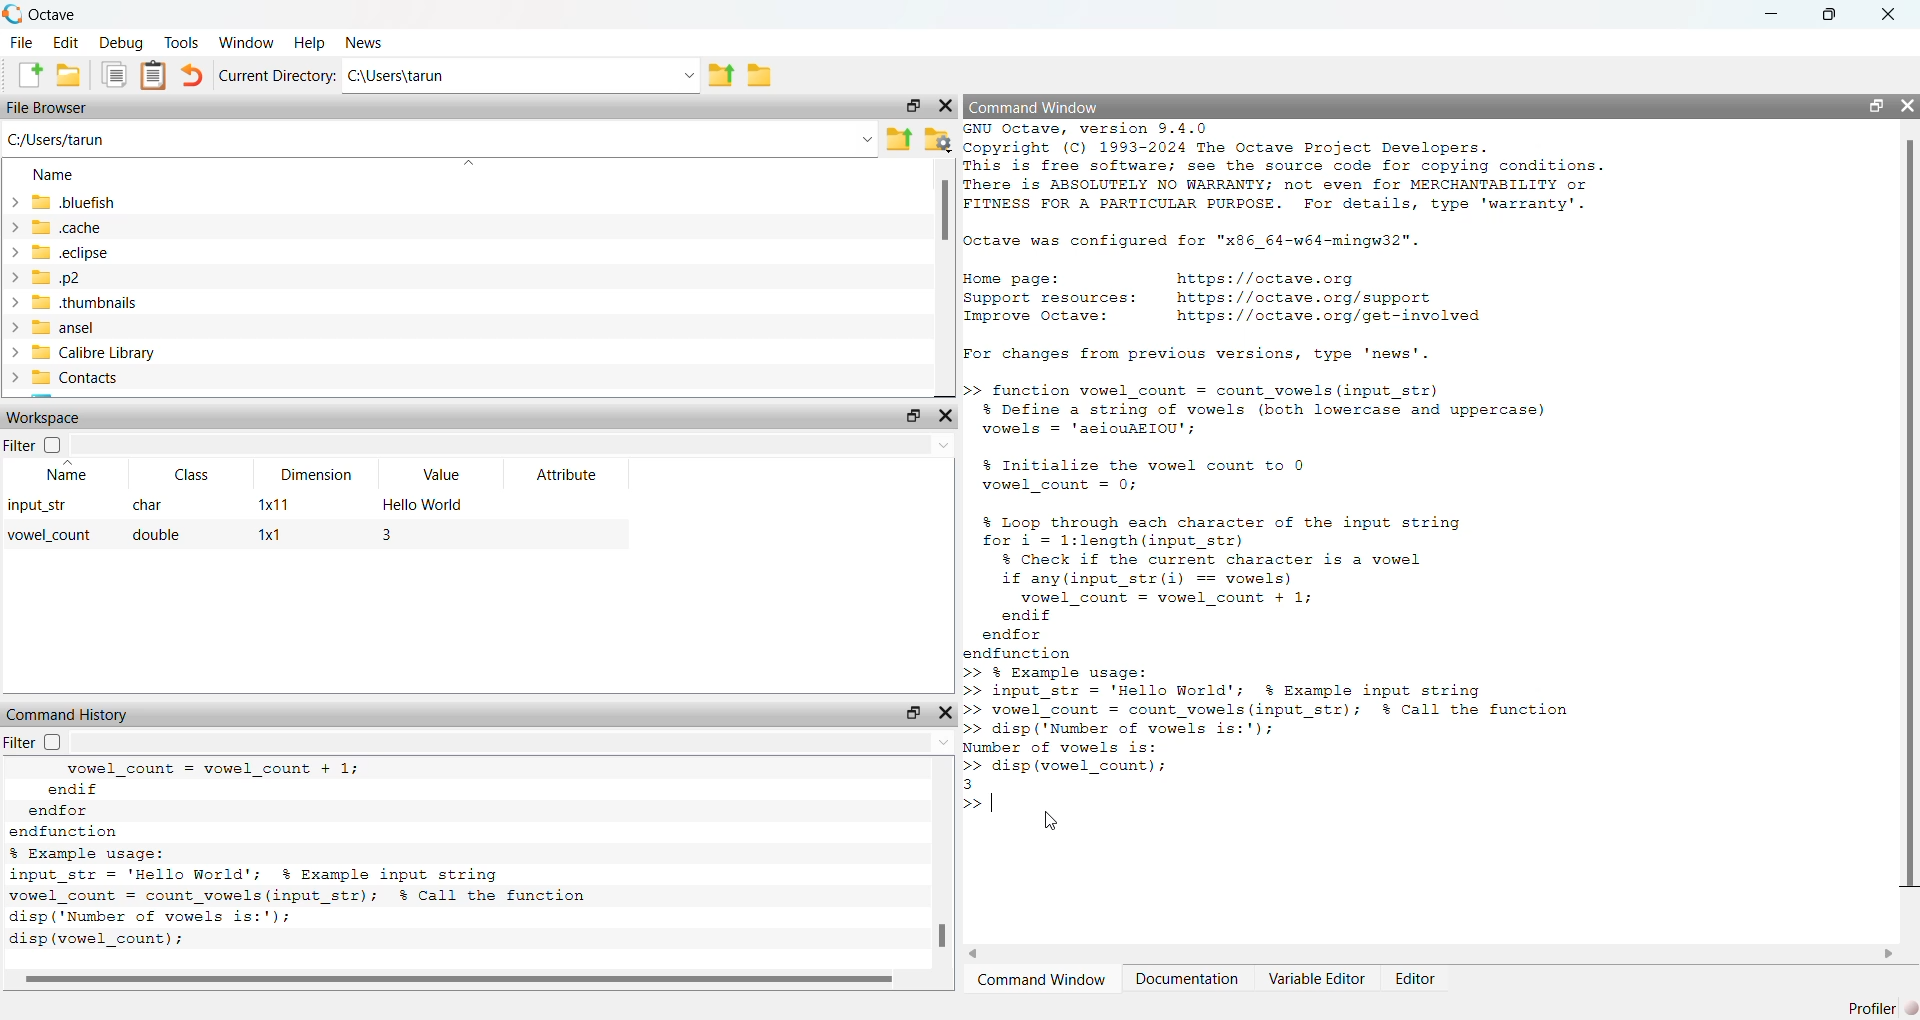  Describe the element at coordinates (1772, 14) in the screenshot. I see `minimize` at that location.